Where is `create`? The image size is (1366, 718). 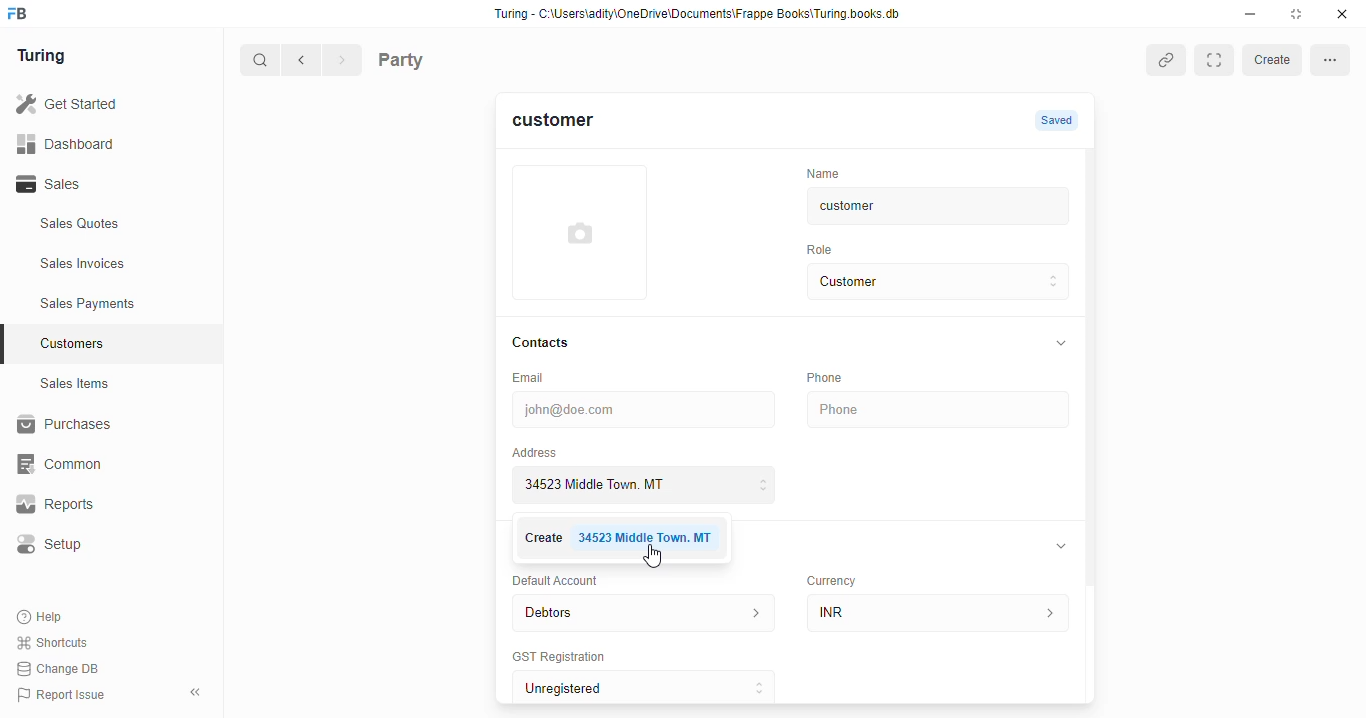
create is located at coordinates (1271, 61).